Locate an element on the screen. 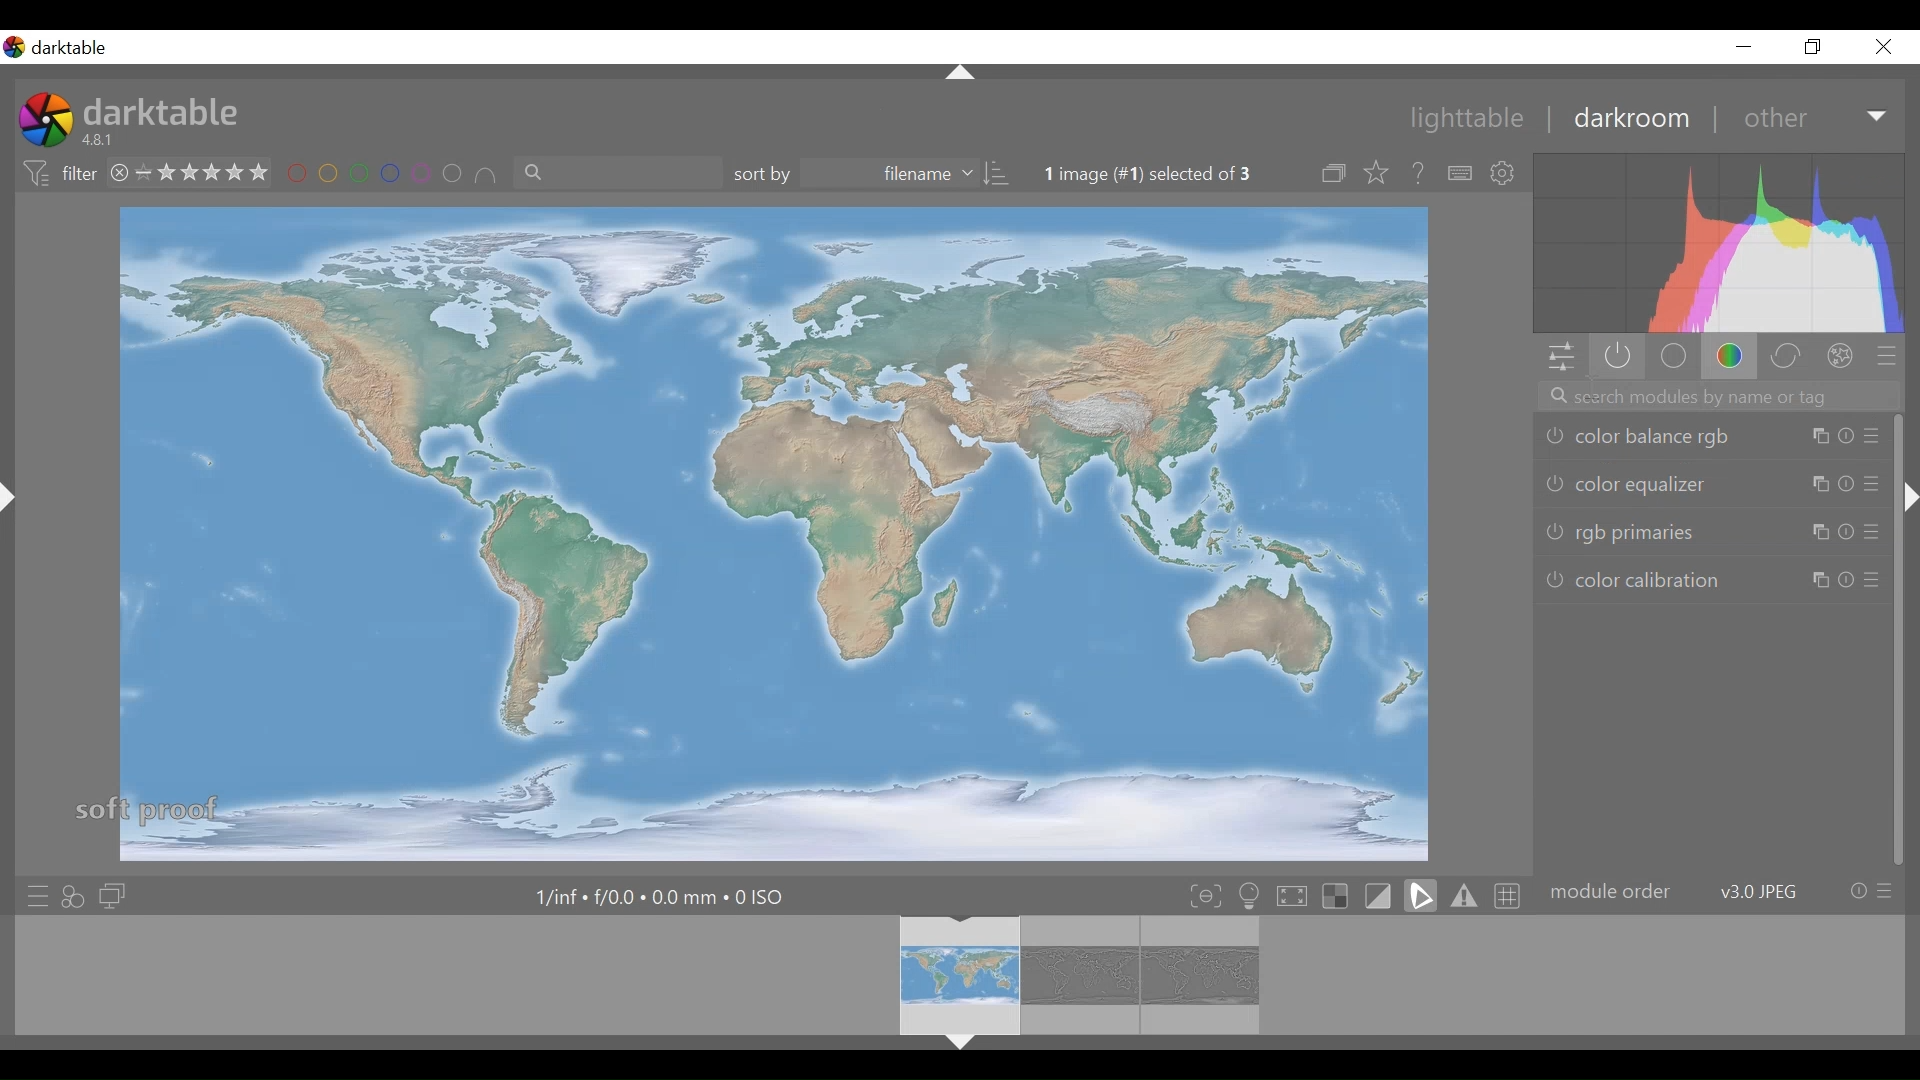 Image resolution: width=1920 pixels, height=1080 pixels. color equalizer is located at coordinates (1715, 485).